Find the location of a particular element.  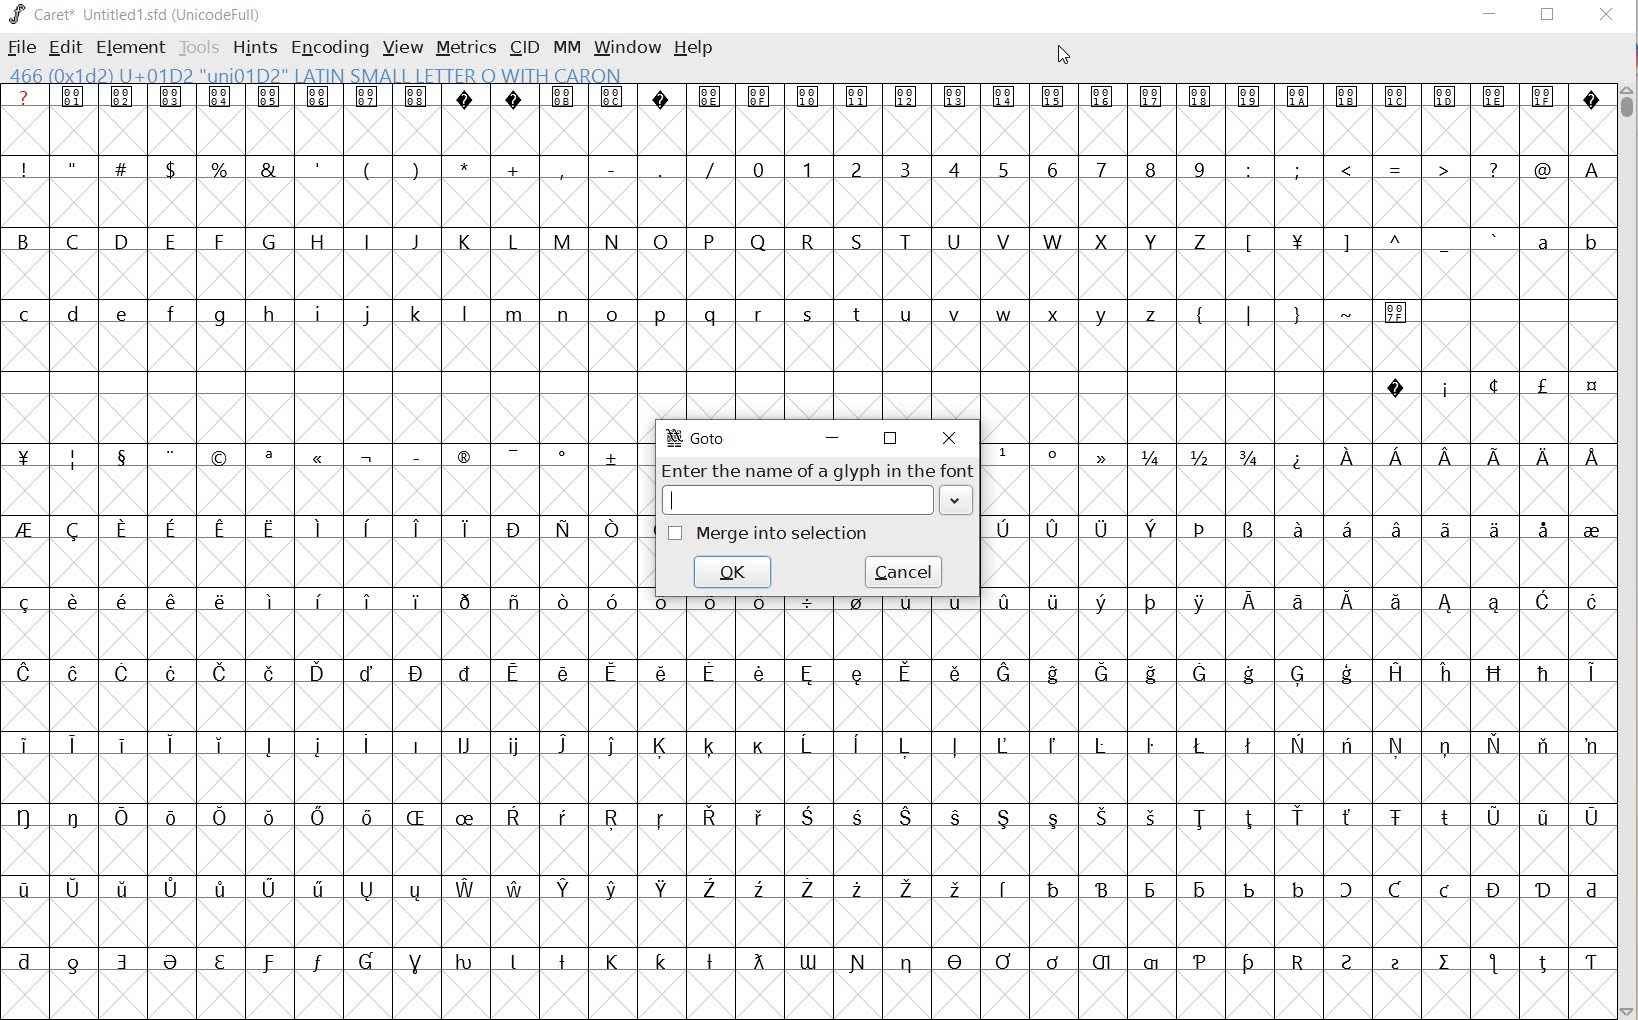

ELEMENT is located at coordinates (128, 47).